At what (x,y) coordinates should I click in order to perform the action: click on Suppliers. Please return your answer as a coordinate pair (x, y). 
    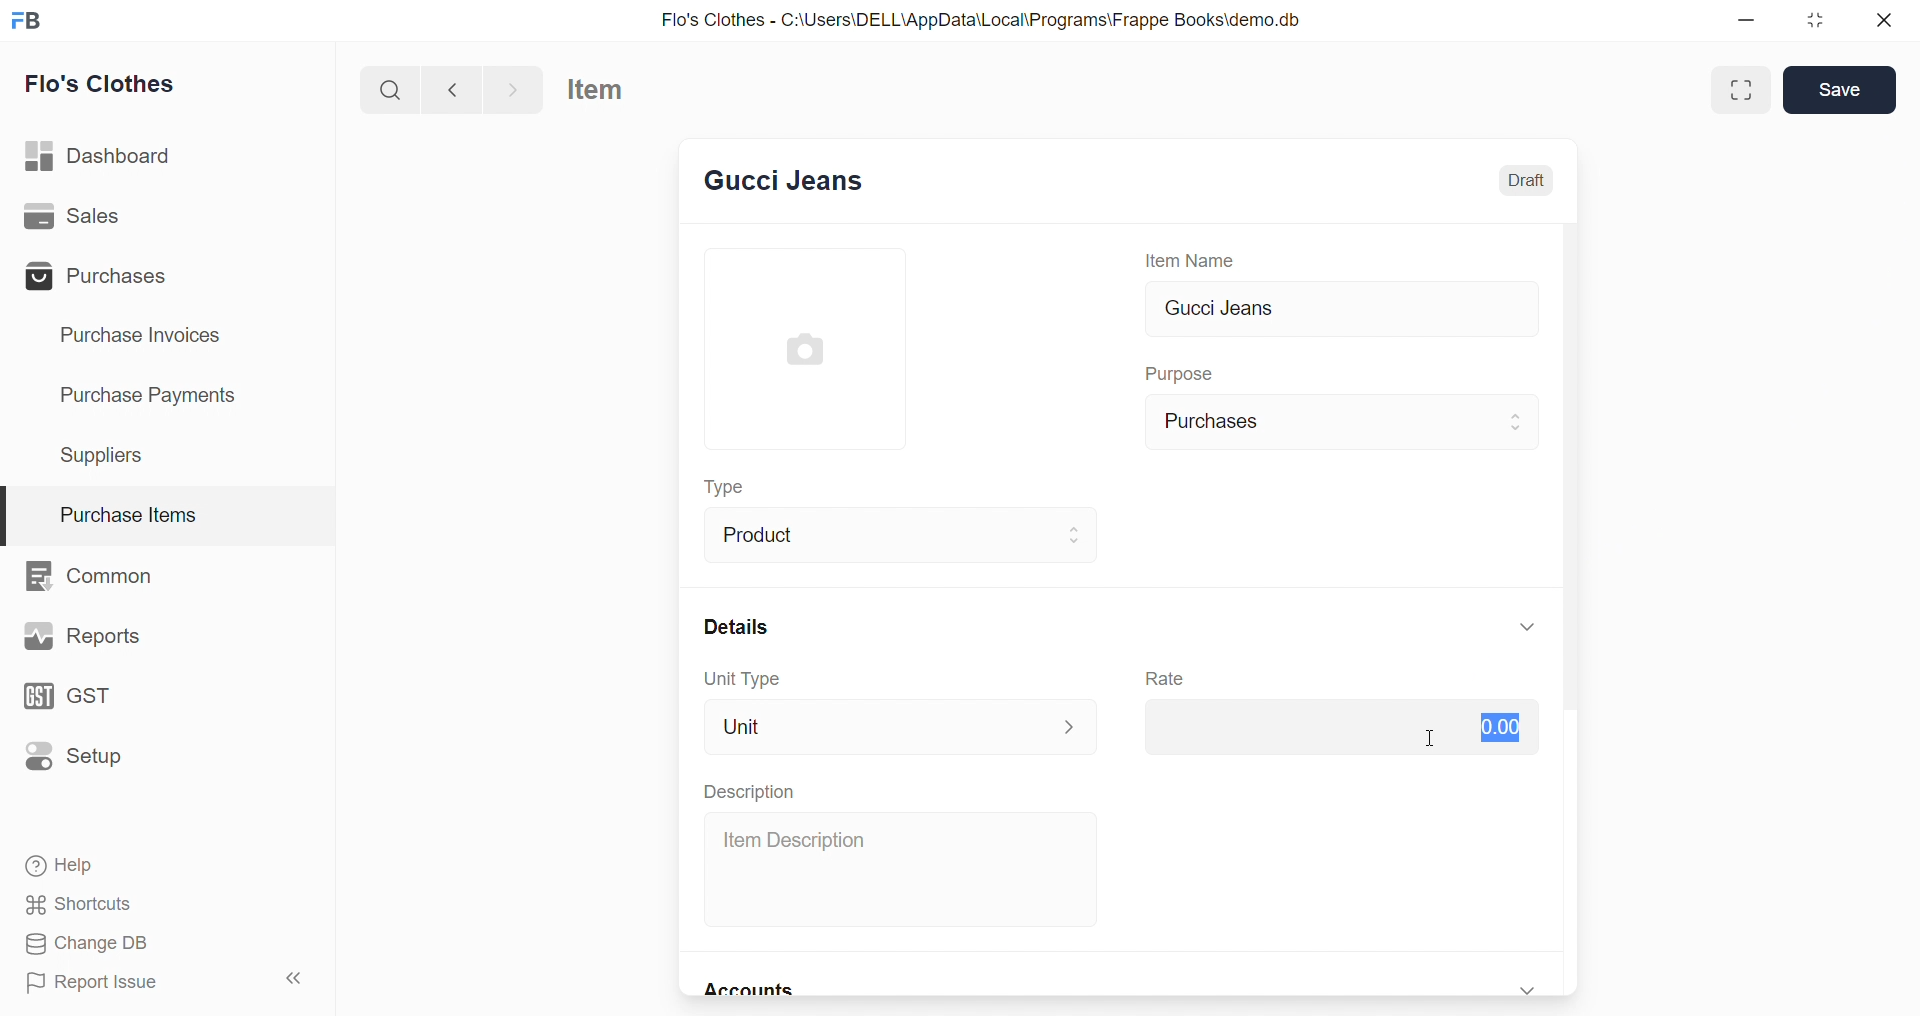
    Looking at the image, I should click on (110, 454).